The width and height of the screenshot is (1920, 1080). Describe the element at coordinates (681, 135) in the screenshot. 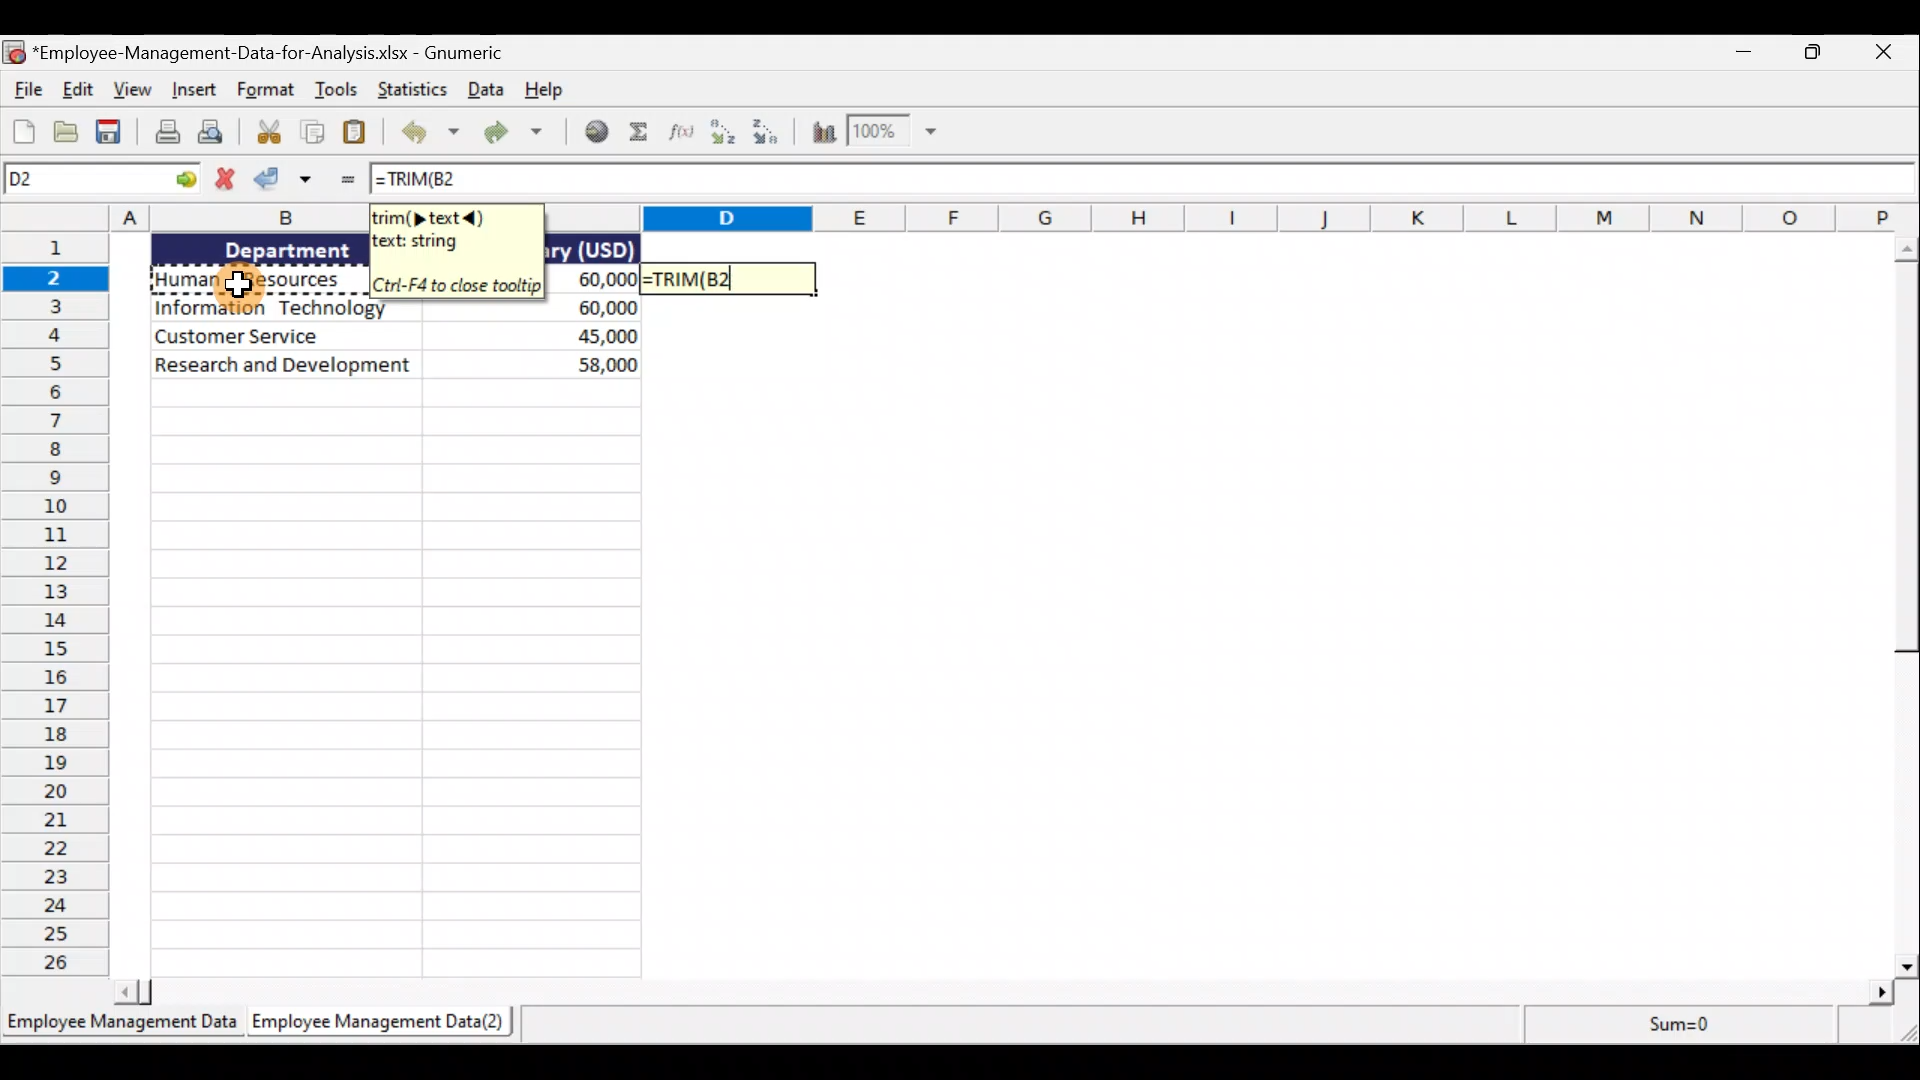

I see `Edit a function in the current cell` at that location.